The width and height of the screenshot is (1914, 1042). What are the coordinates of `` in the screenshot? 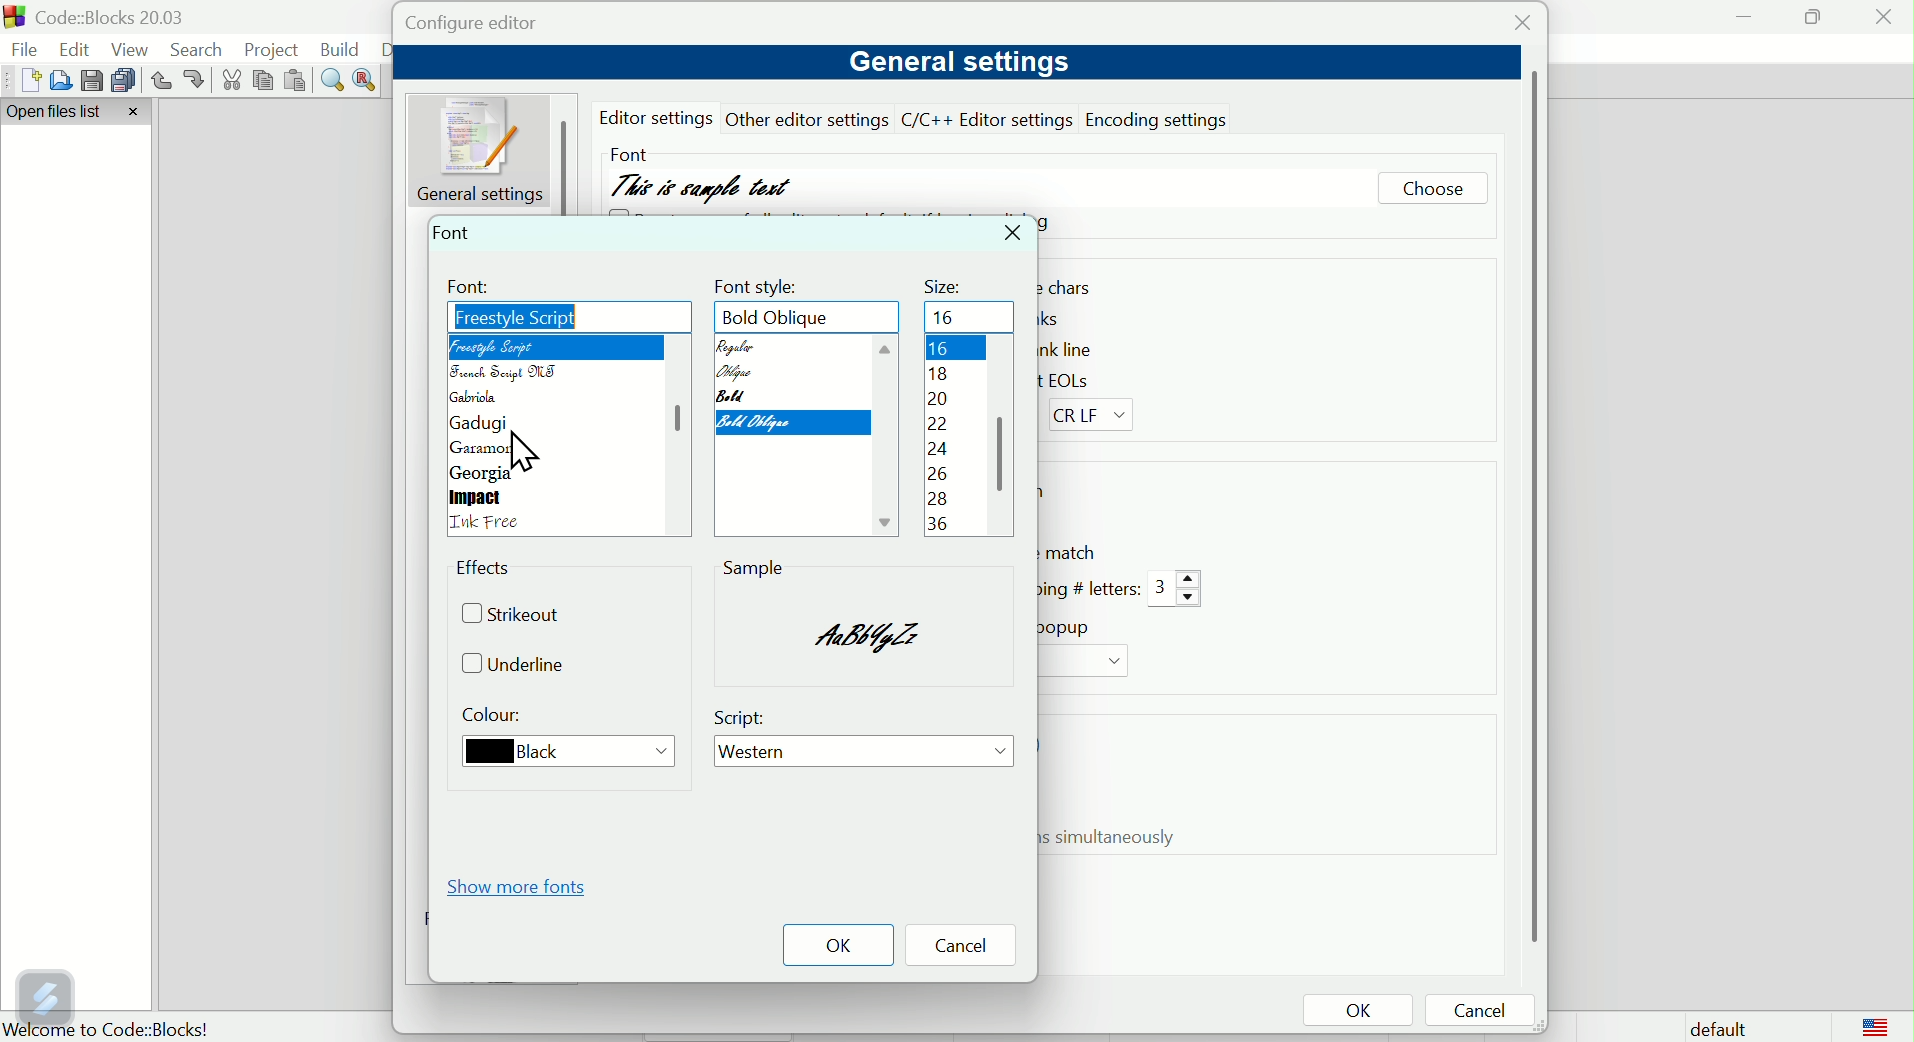 It's located at (733, 397).